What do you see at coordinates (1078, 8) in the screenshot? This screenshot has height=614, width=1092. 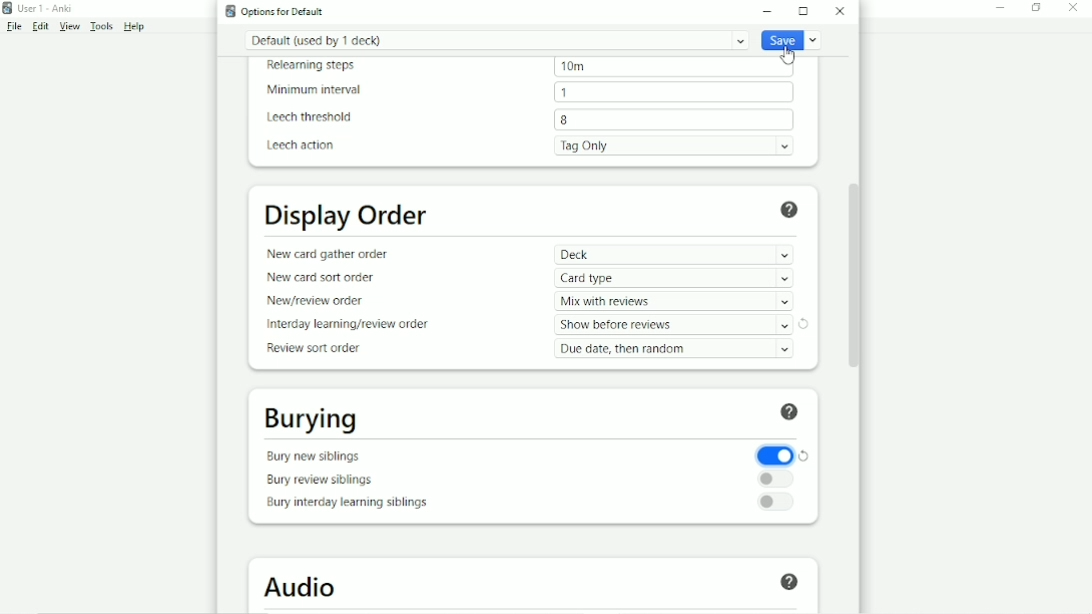 I see `Close` at bounding box center [1078, 8].